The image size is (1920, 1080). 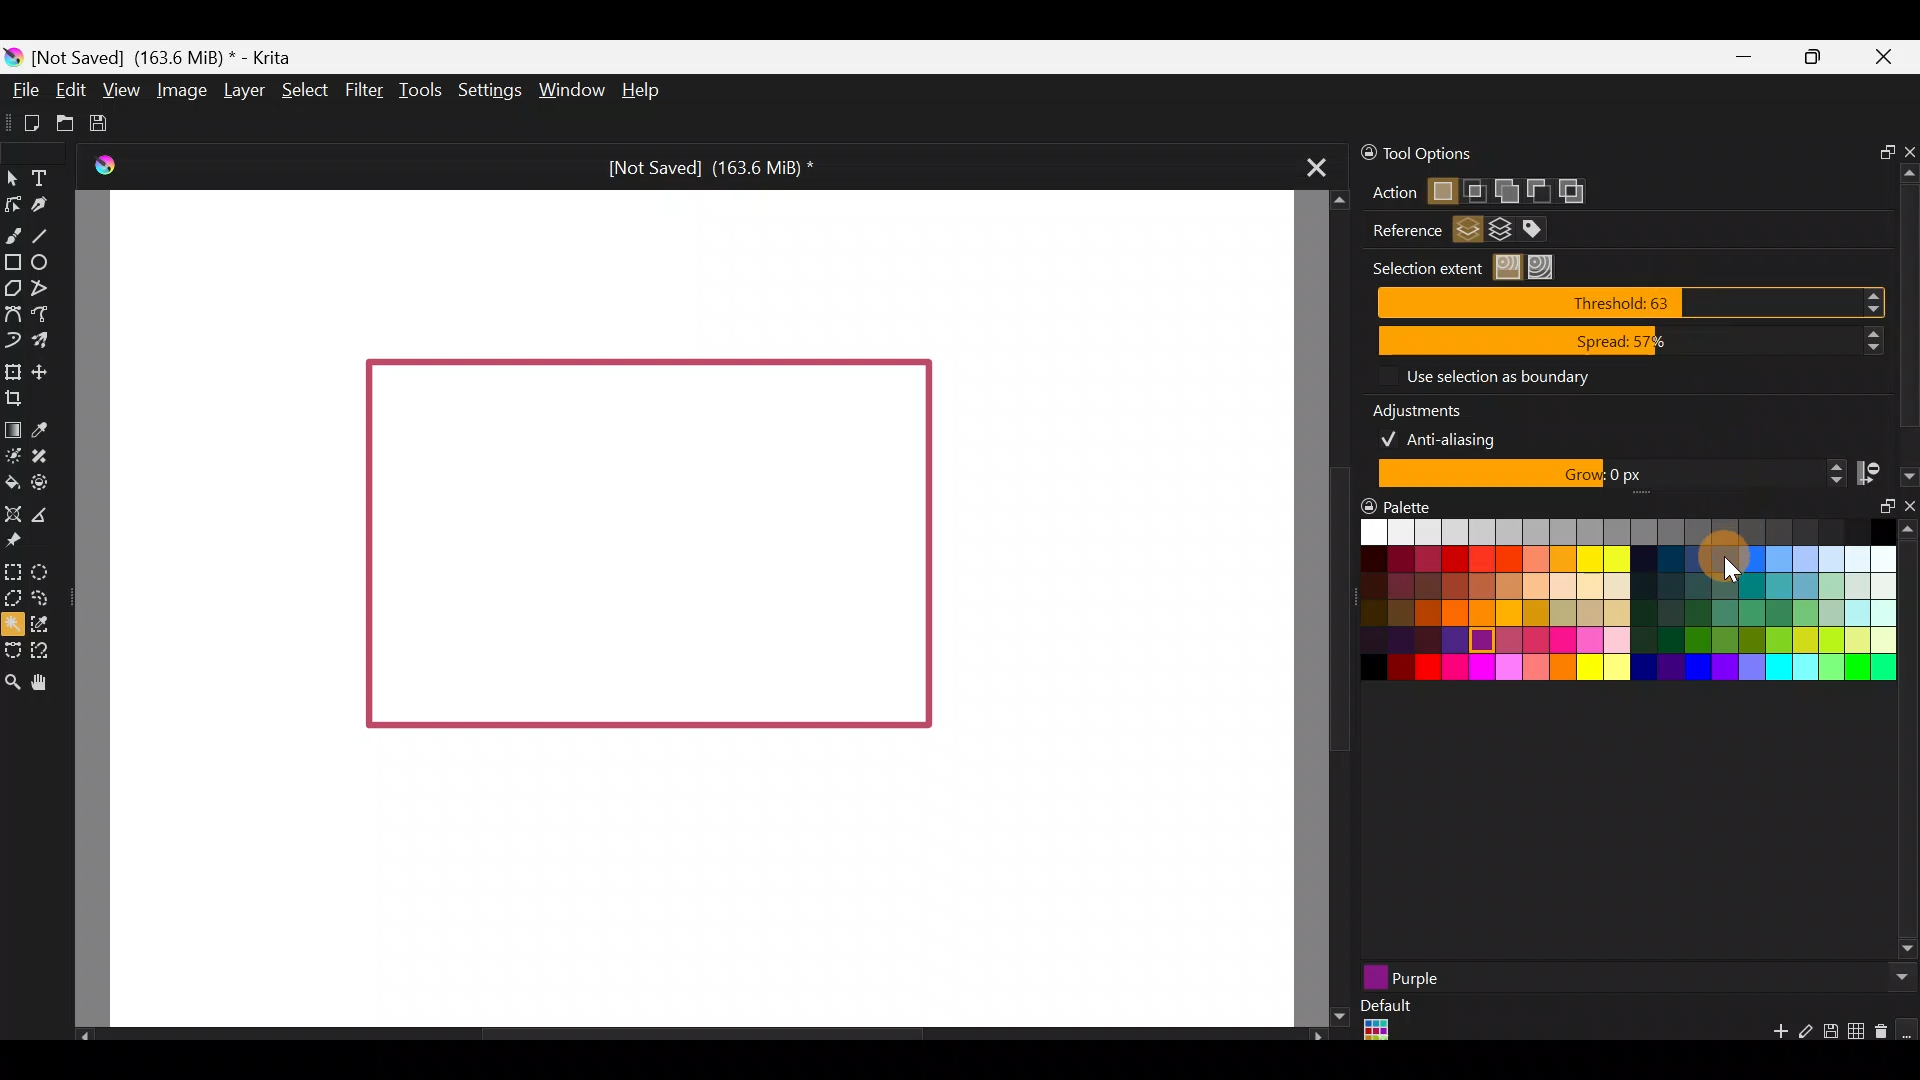 I want to click on File, so click(x=26, y=89).